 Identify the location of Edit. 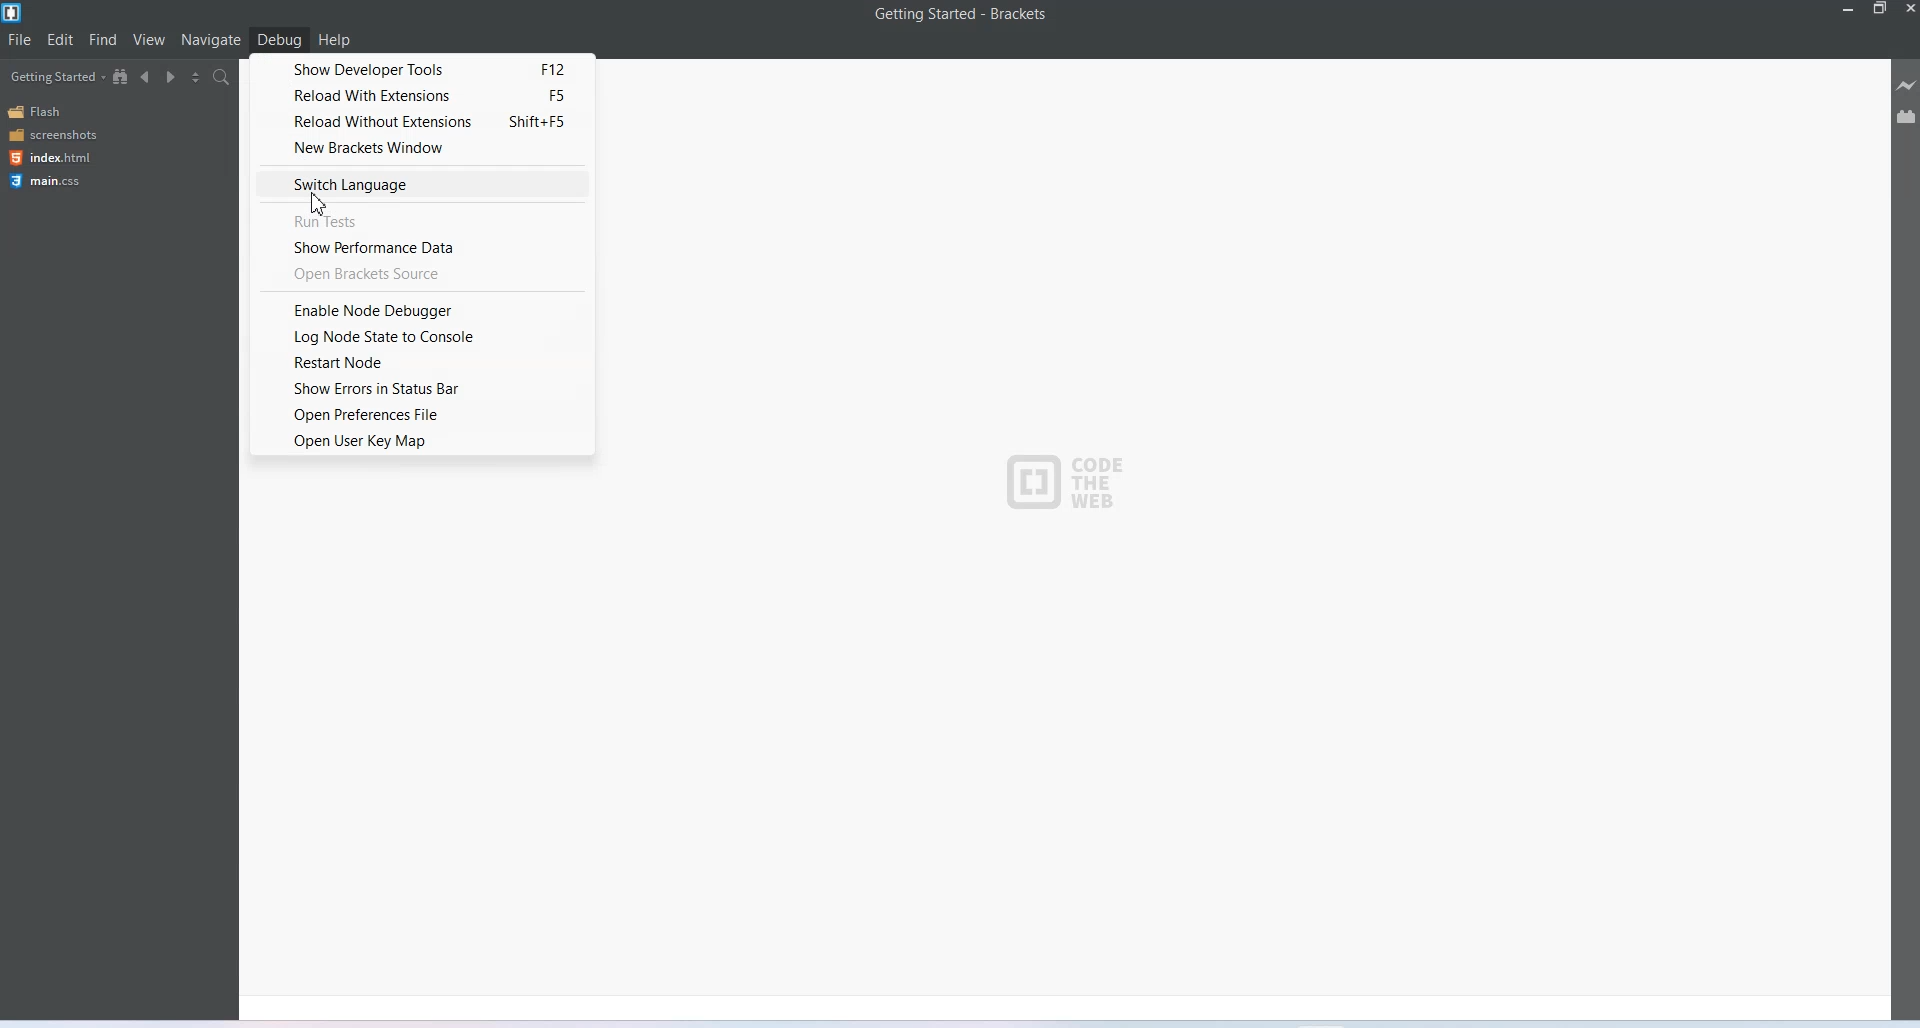
(60, 40).